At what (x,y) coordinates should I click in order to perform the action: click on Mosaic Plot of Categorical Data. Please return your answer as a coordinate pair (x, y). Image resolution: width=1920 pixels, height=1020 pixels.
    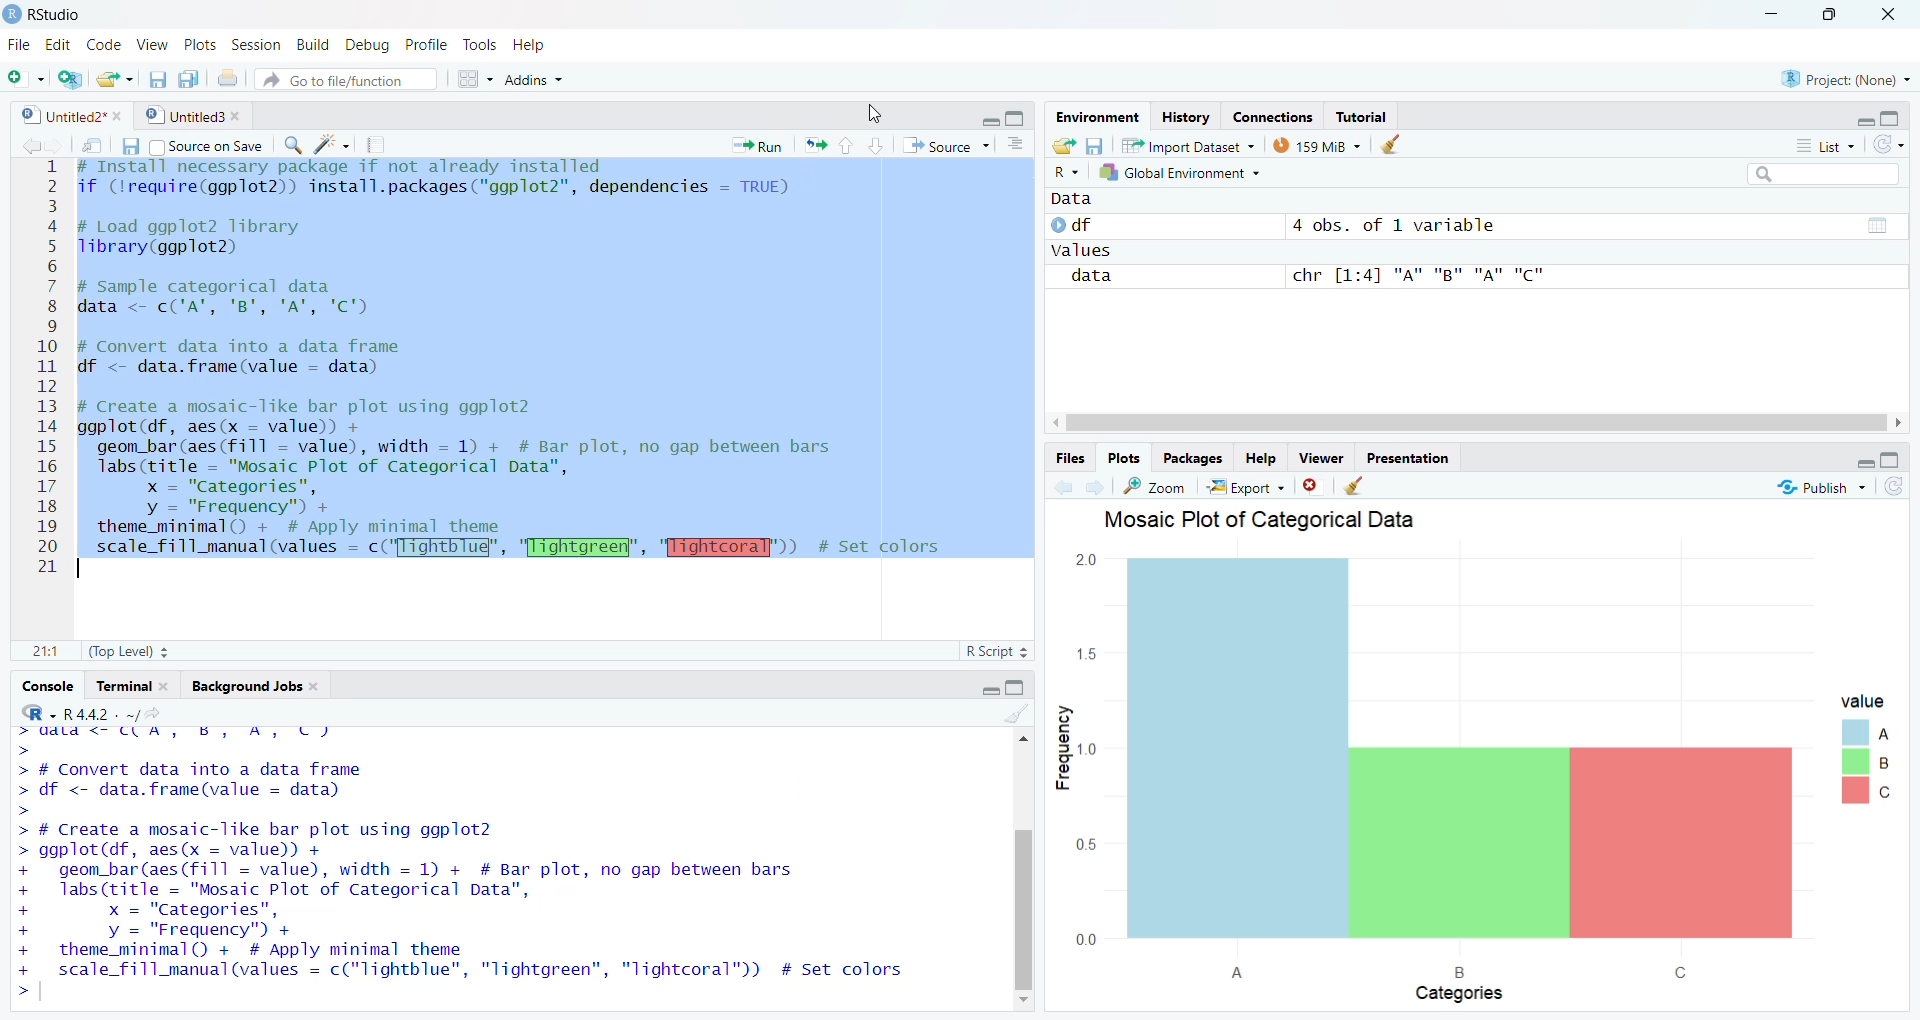
    Looking at the image, I should click on (1266, 520).